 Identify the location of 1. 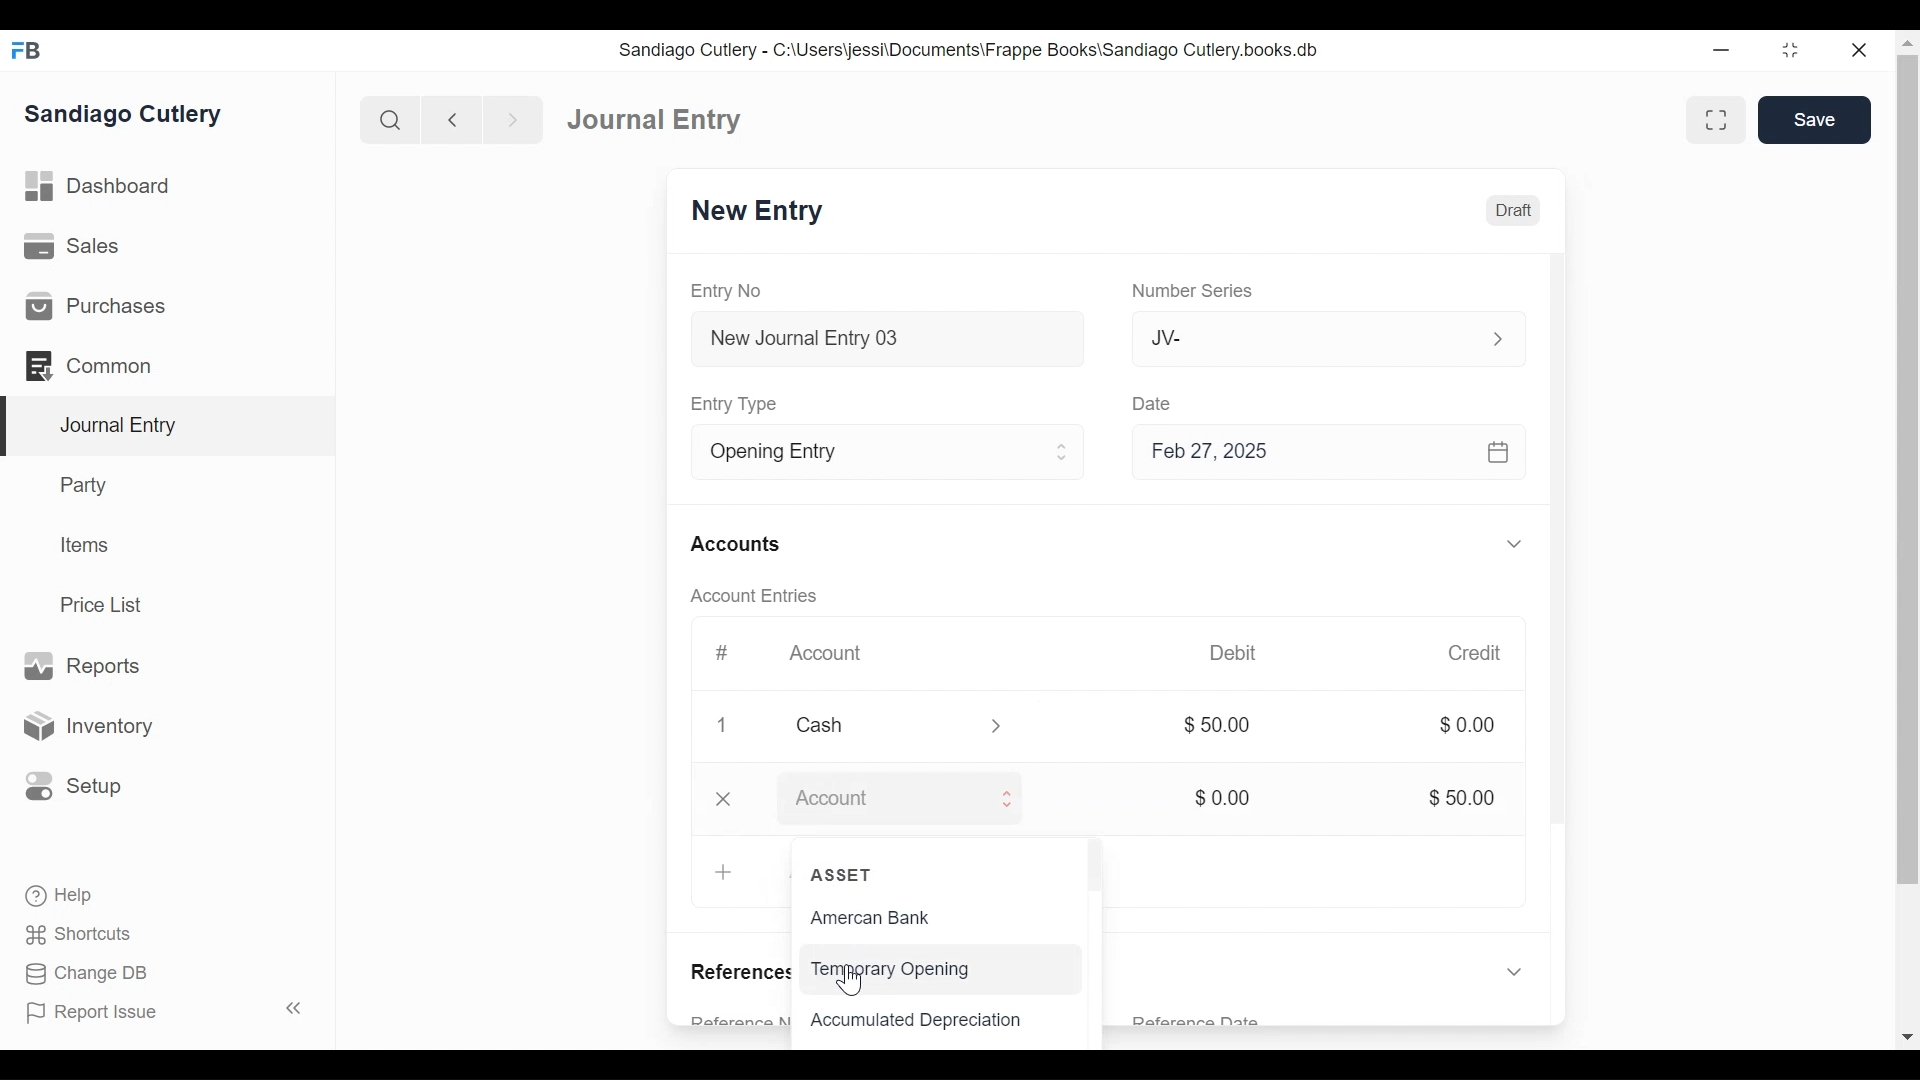
(724, 725).